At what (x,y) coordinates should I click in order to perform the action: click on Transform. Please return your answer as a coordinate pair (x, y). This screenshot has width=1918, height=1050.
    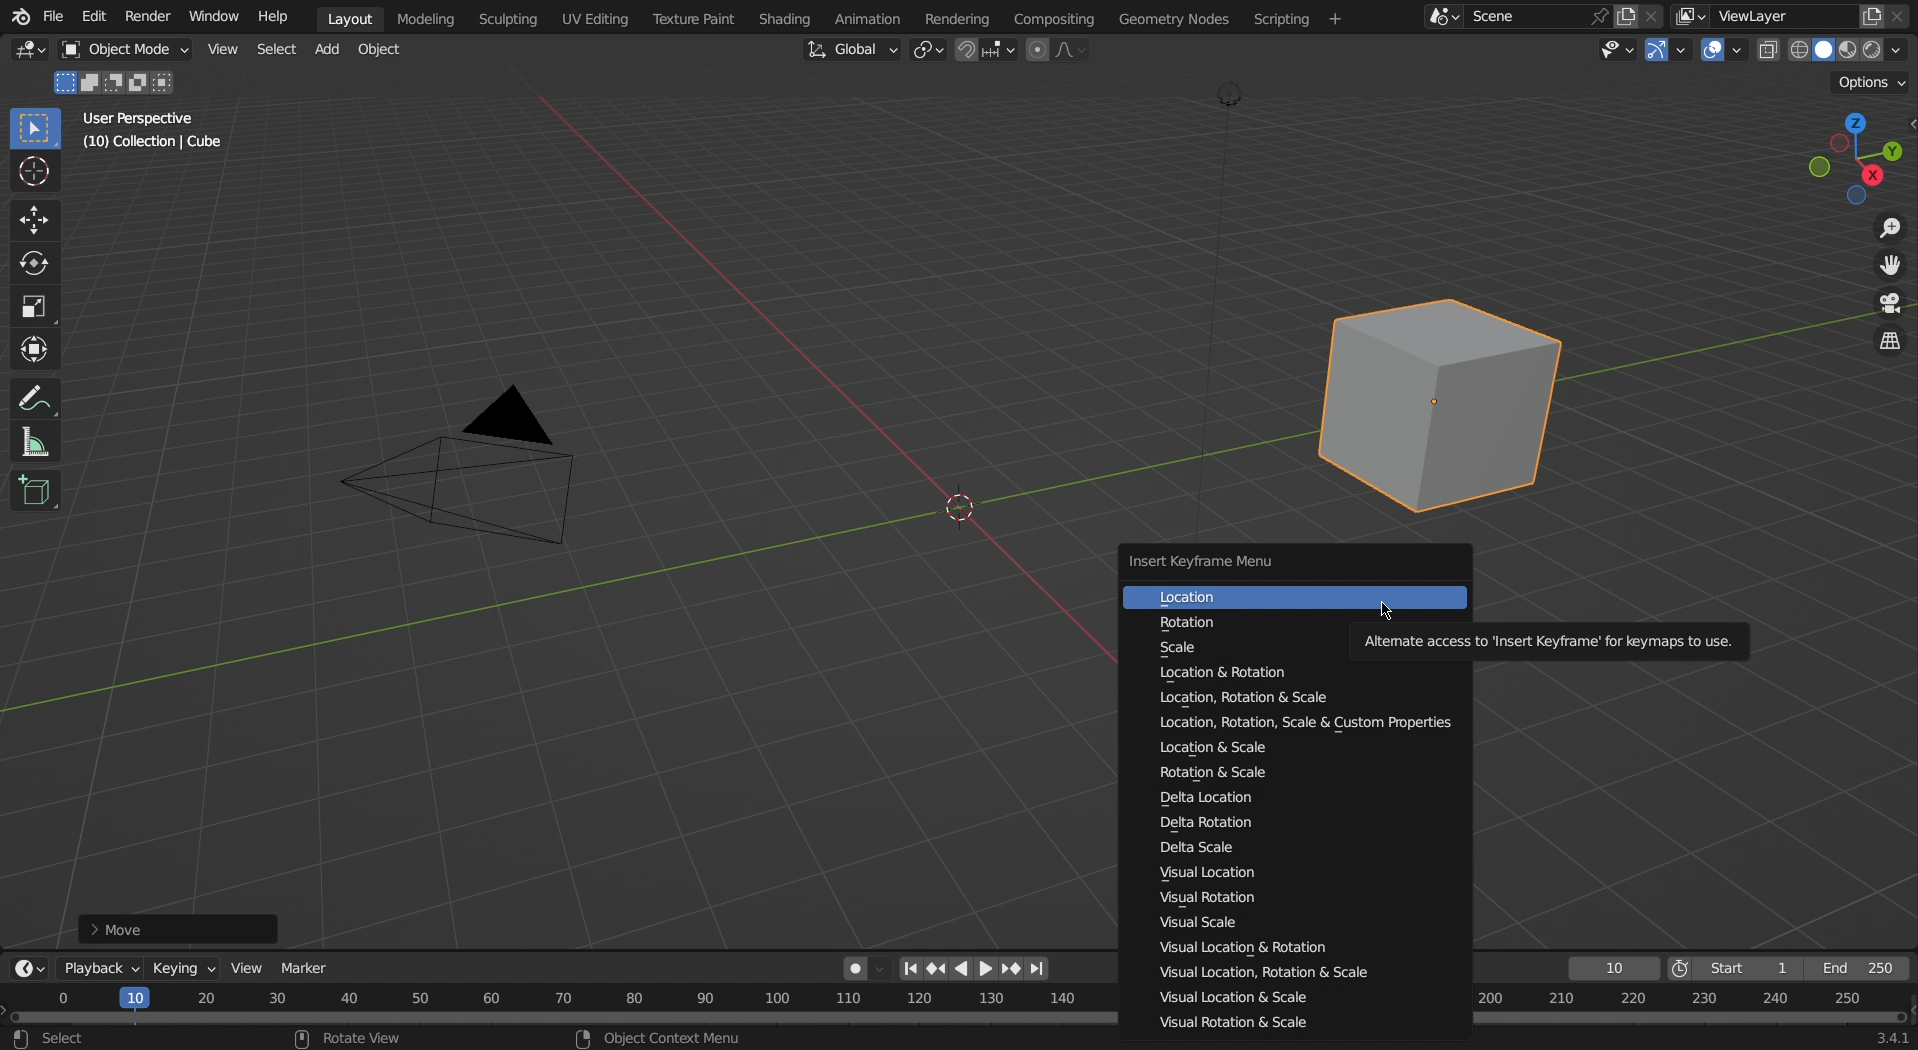
    Looking at the image, I should click on (35, 347).